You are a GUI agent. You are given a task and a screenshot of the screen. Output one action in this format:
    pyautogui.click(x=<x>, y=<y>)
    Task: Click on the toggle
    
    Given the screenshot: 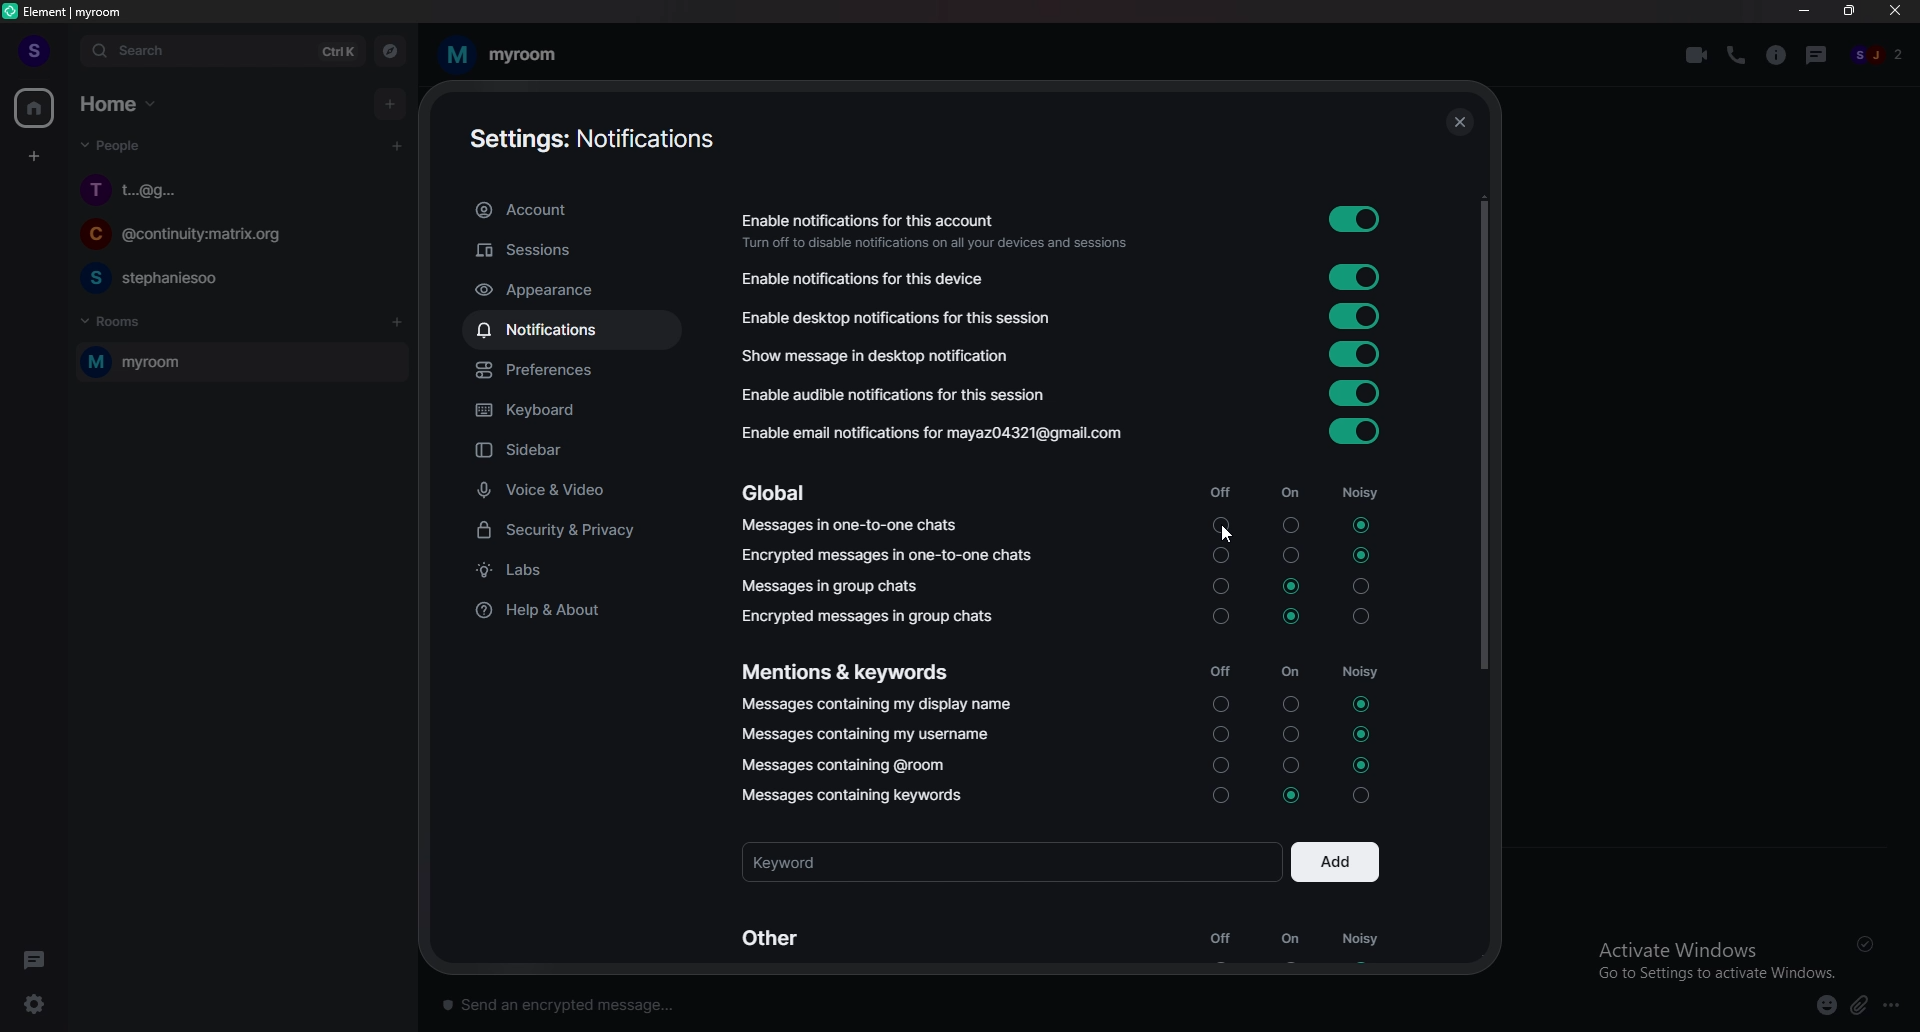 What is the action you would take?
    pyautogui.click(x=1356, y=278)
    